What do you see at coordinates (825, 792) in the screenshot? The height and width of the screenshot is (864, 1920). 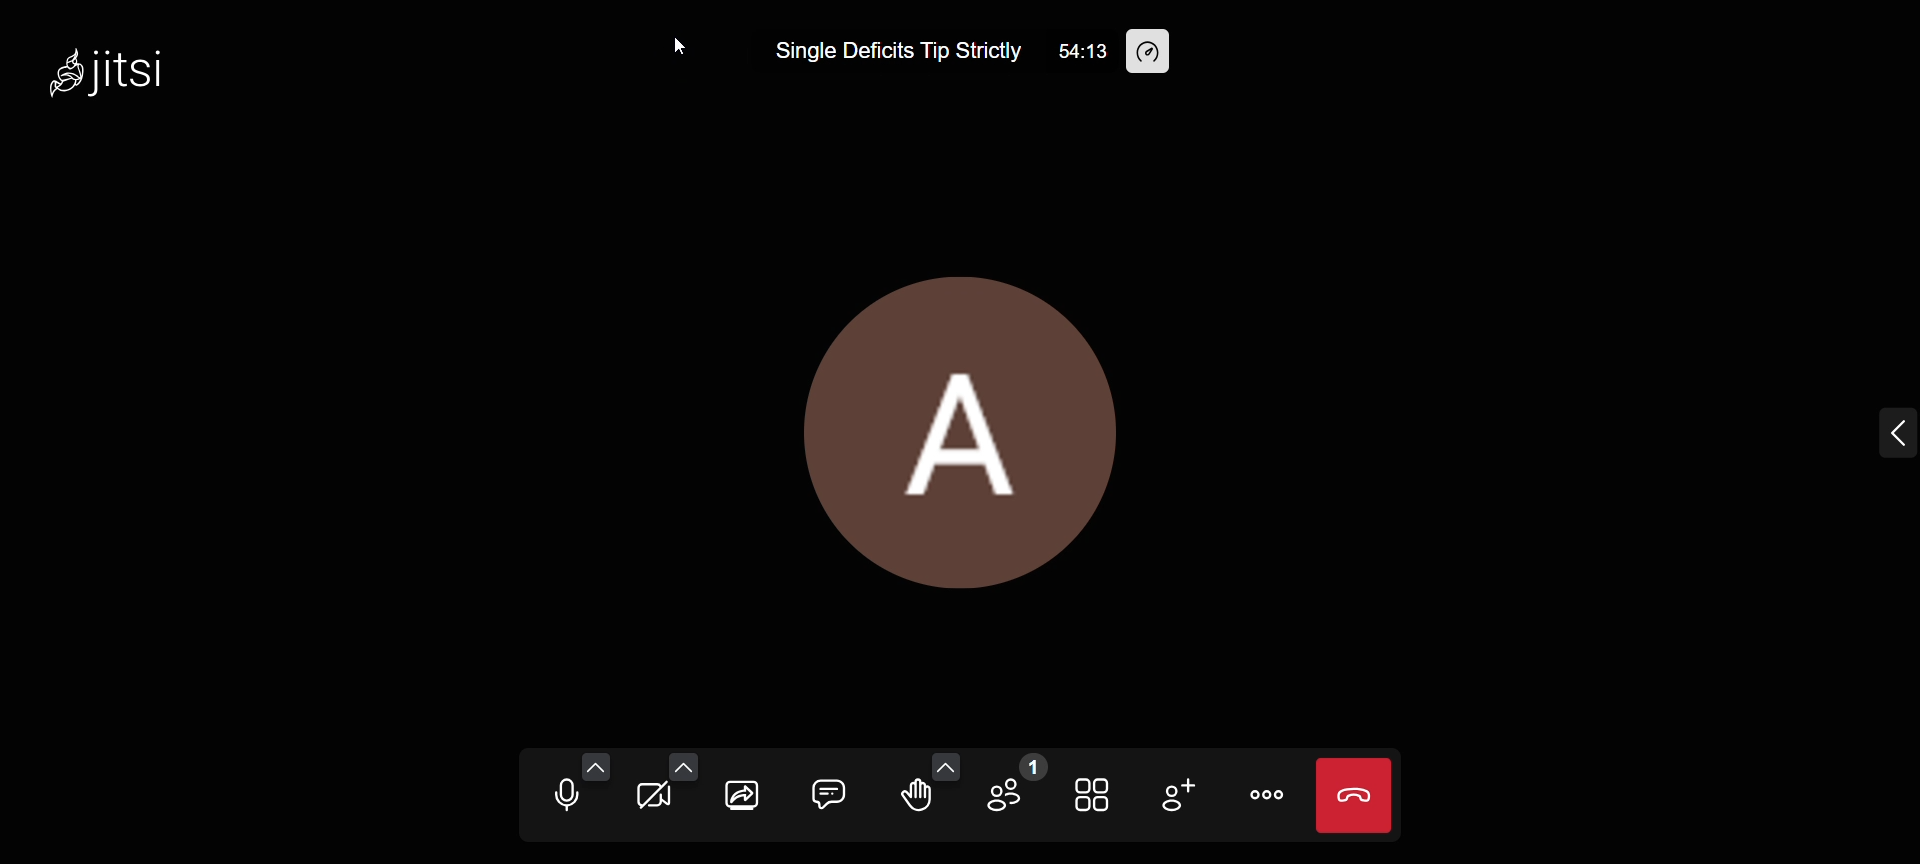 I see `open chat` at bounding box center [825, 792].